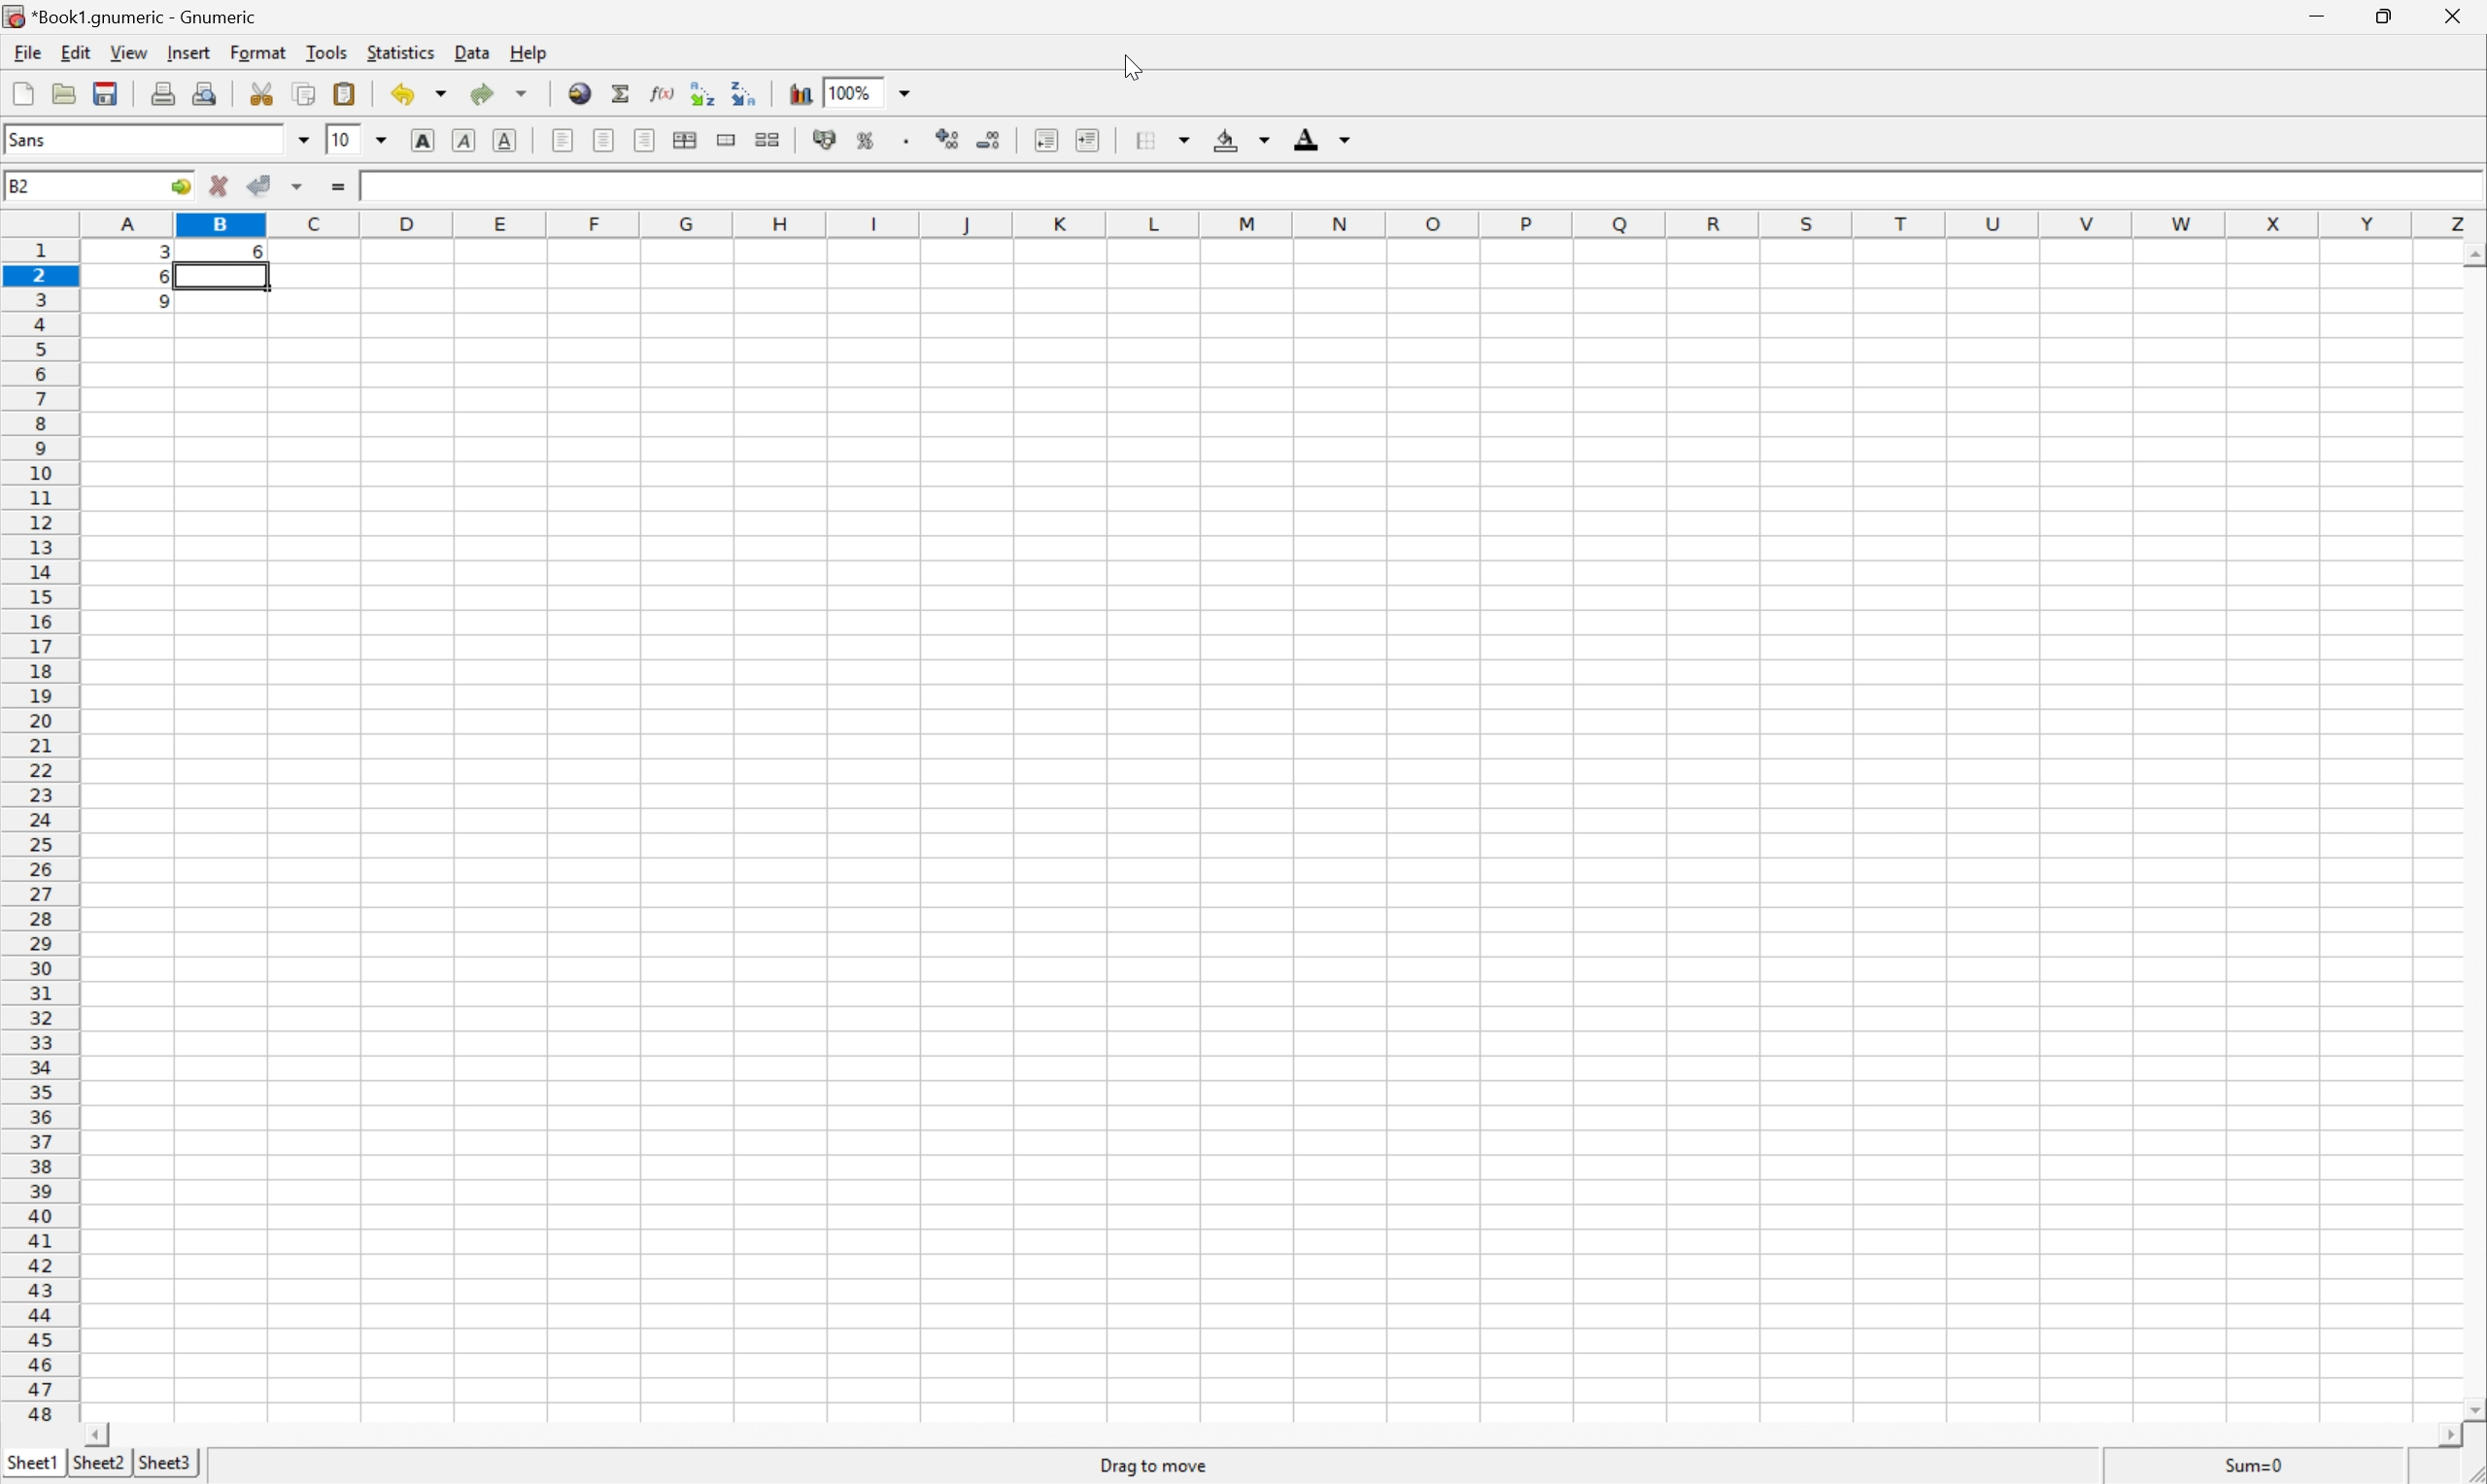 The height and width of the screenshot is (1484, 2487). I want to click on Paste a clipboard, so click(342, 94).